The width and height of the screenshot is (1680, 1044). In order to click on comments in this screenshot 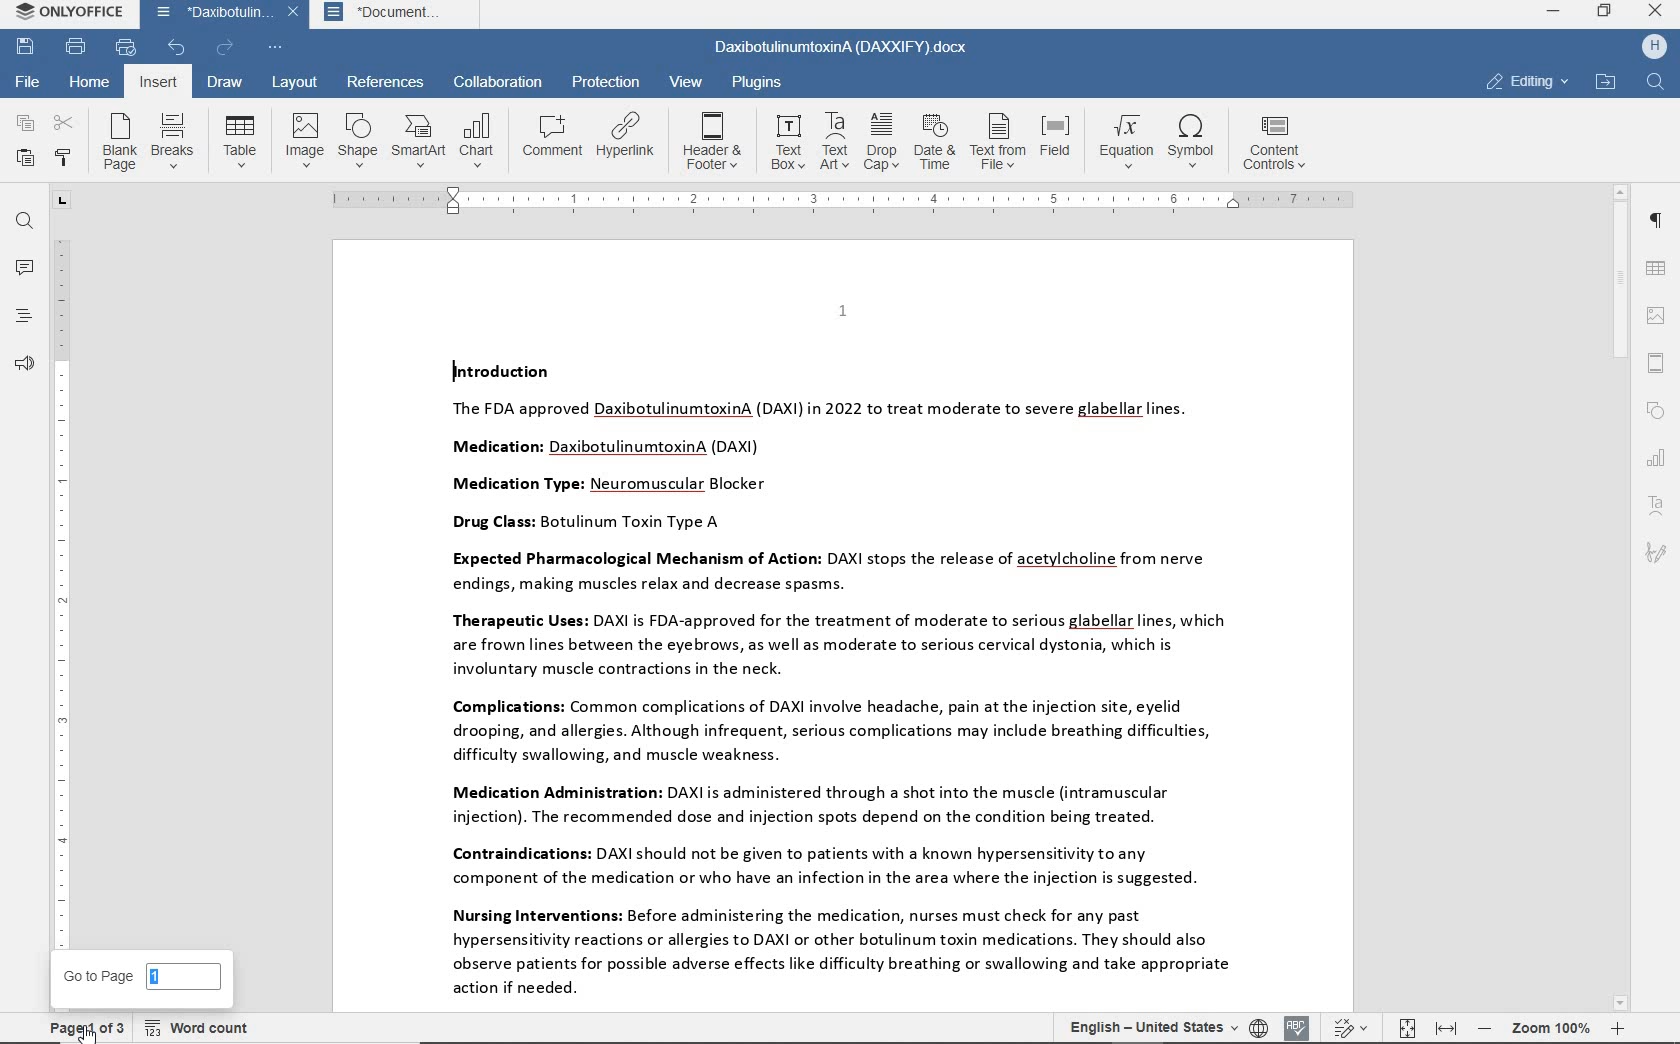, I will do `click(24, 268)`.